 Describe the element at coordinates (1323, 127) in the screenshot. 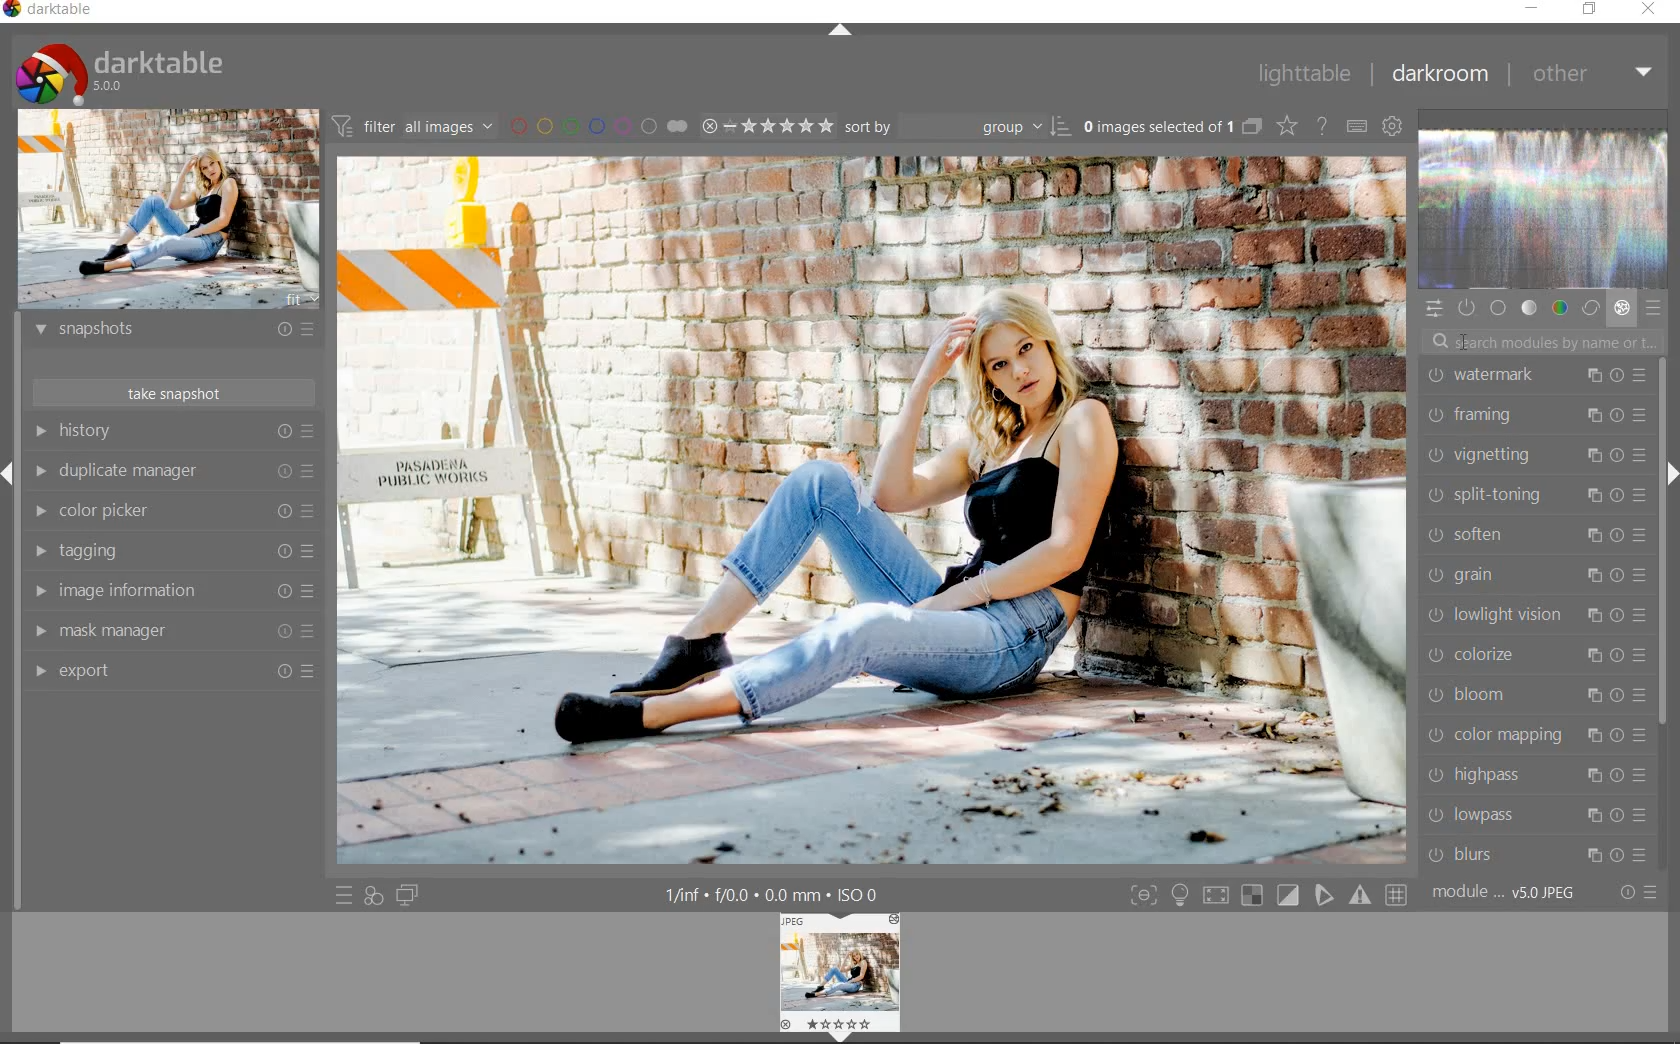

I see `enable online help` at that location.